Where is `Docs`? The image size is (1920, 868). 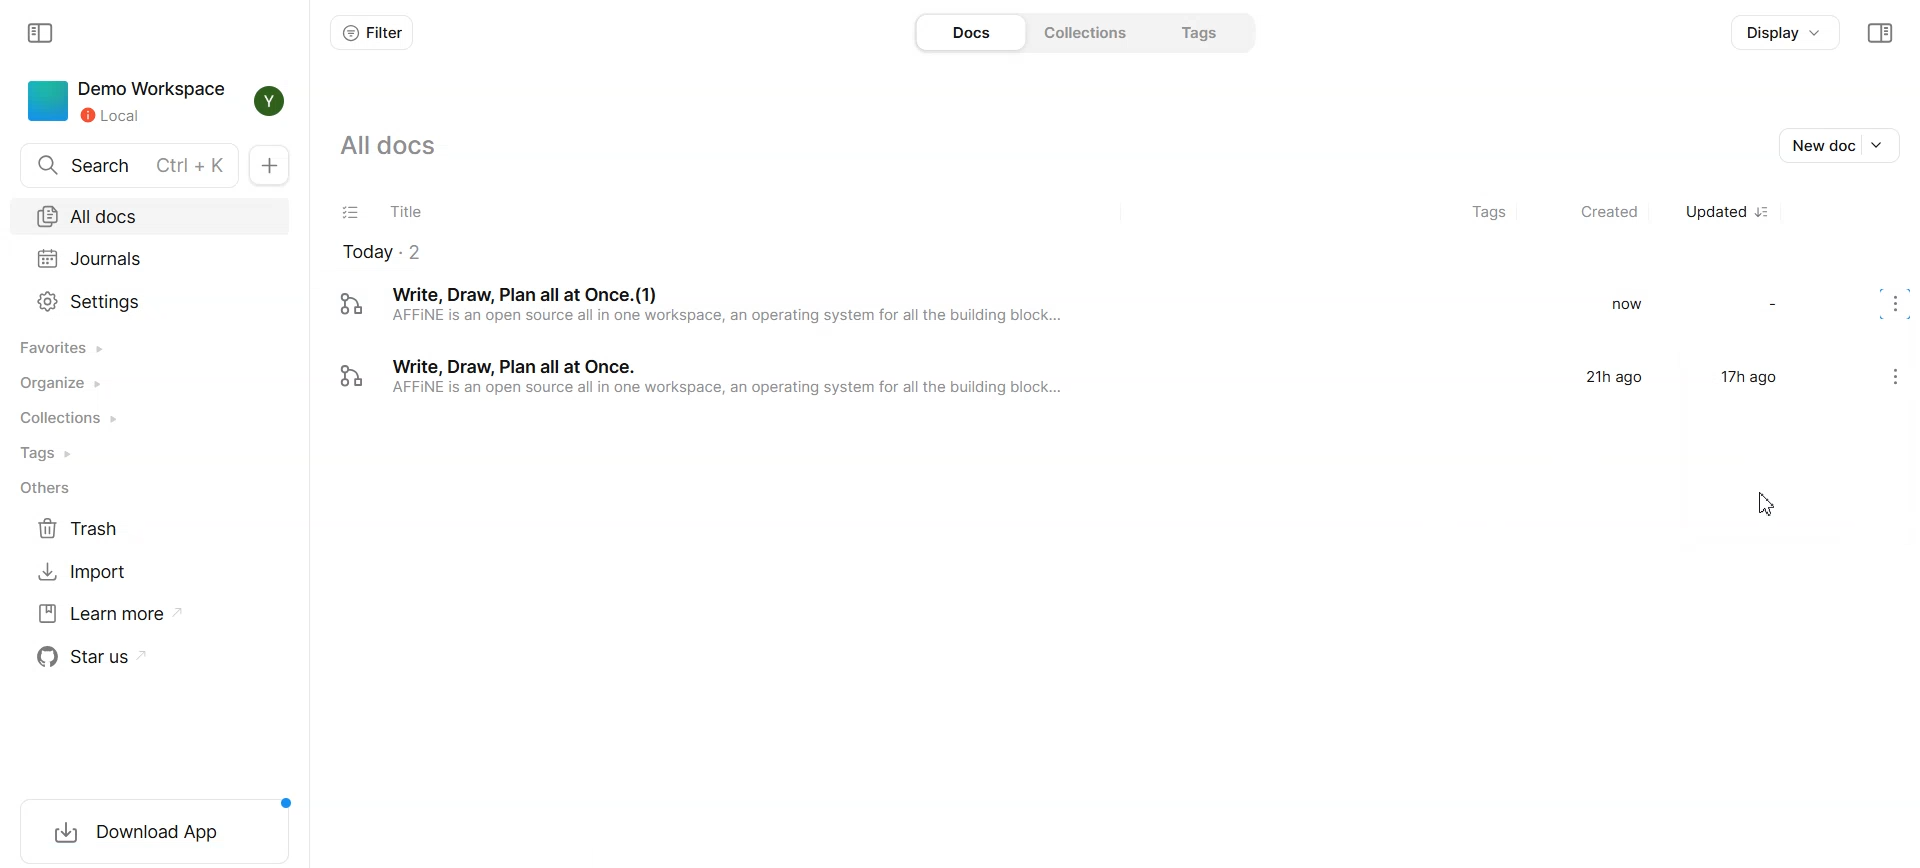
Docs is located at coordinates (966, 33).